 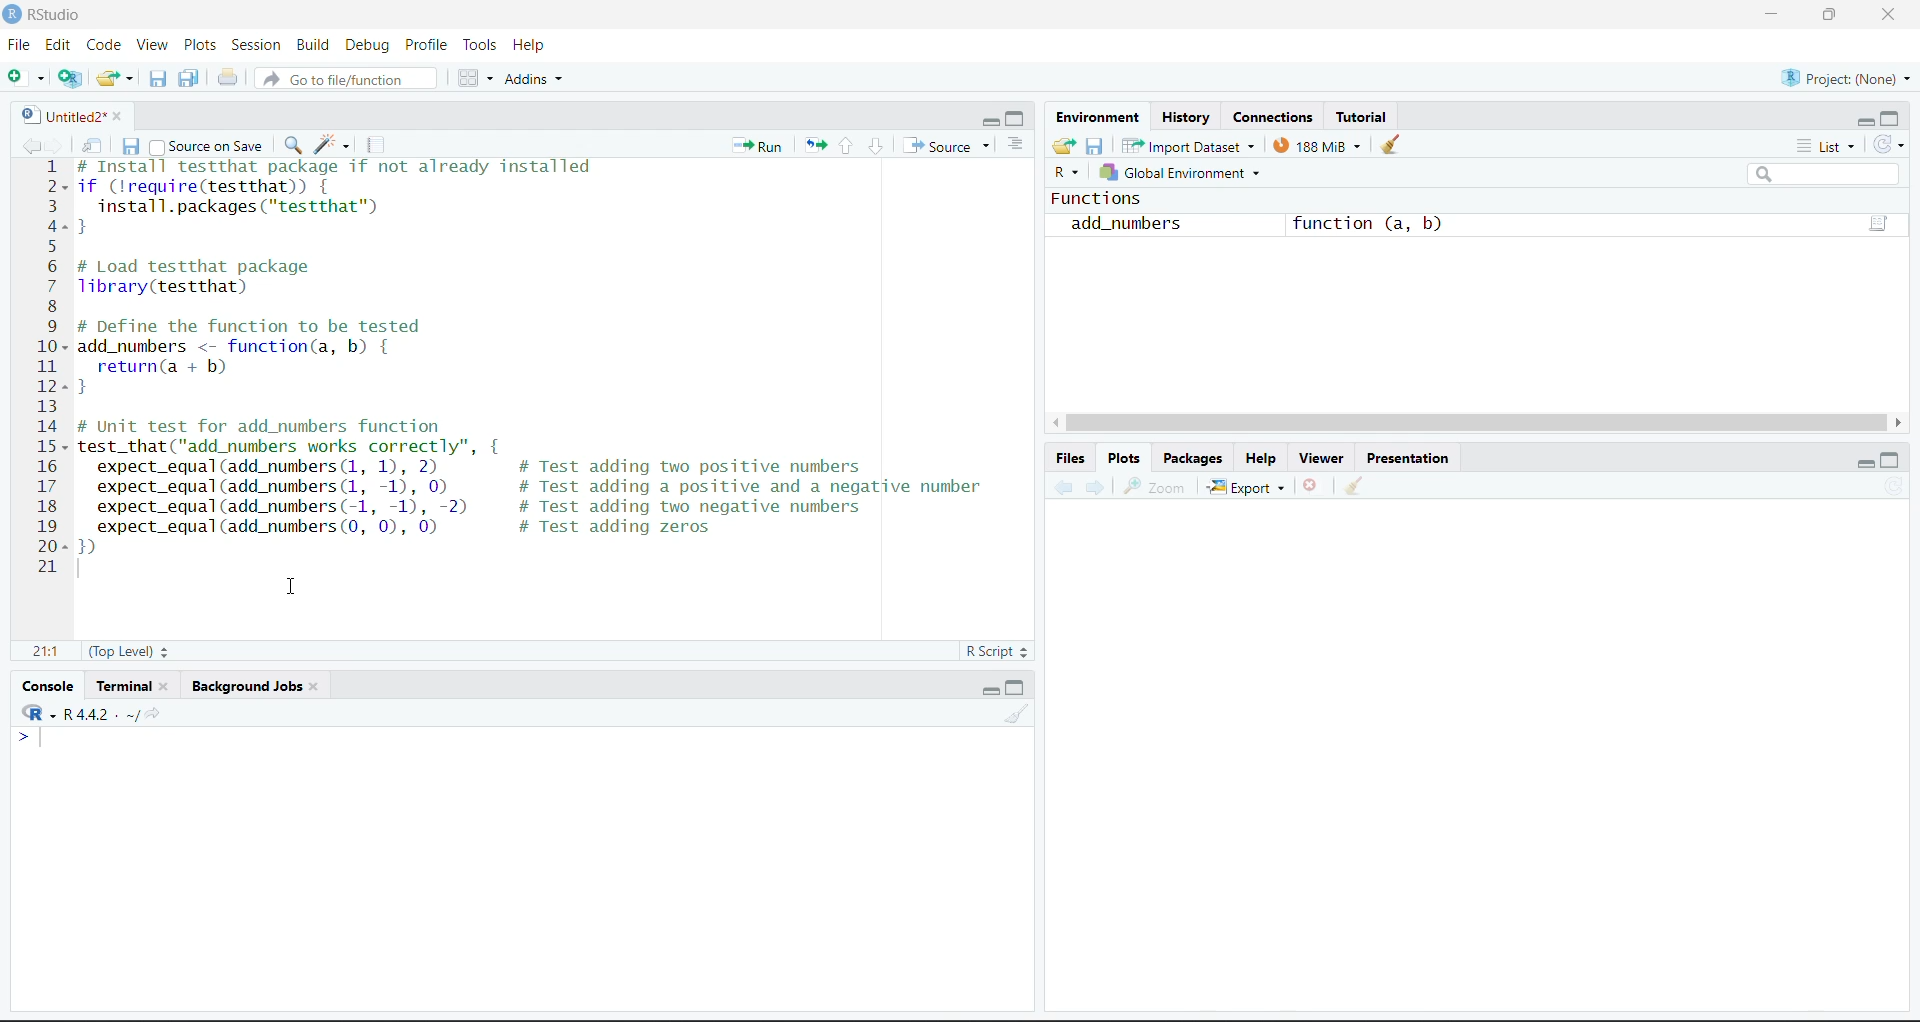 What do you see at coordinates (1188, 146) in the screenshot?
I see `Import Dataset` at bounding box center [1188, 146].